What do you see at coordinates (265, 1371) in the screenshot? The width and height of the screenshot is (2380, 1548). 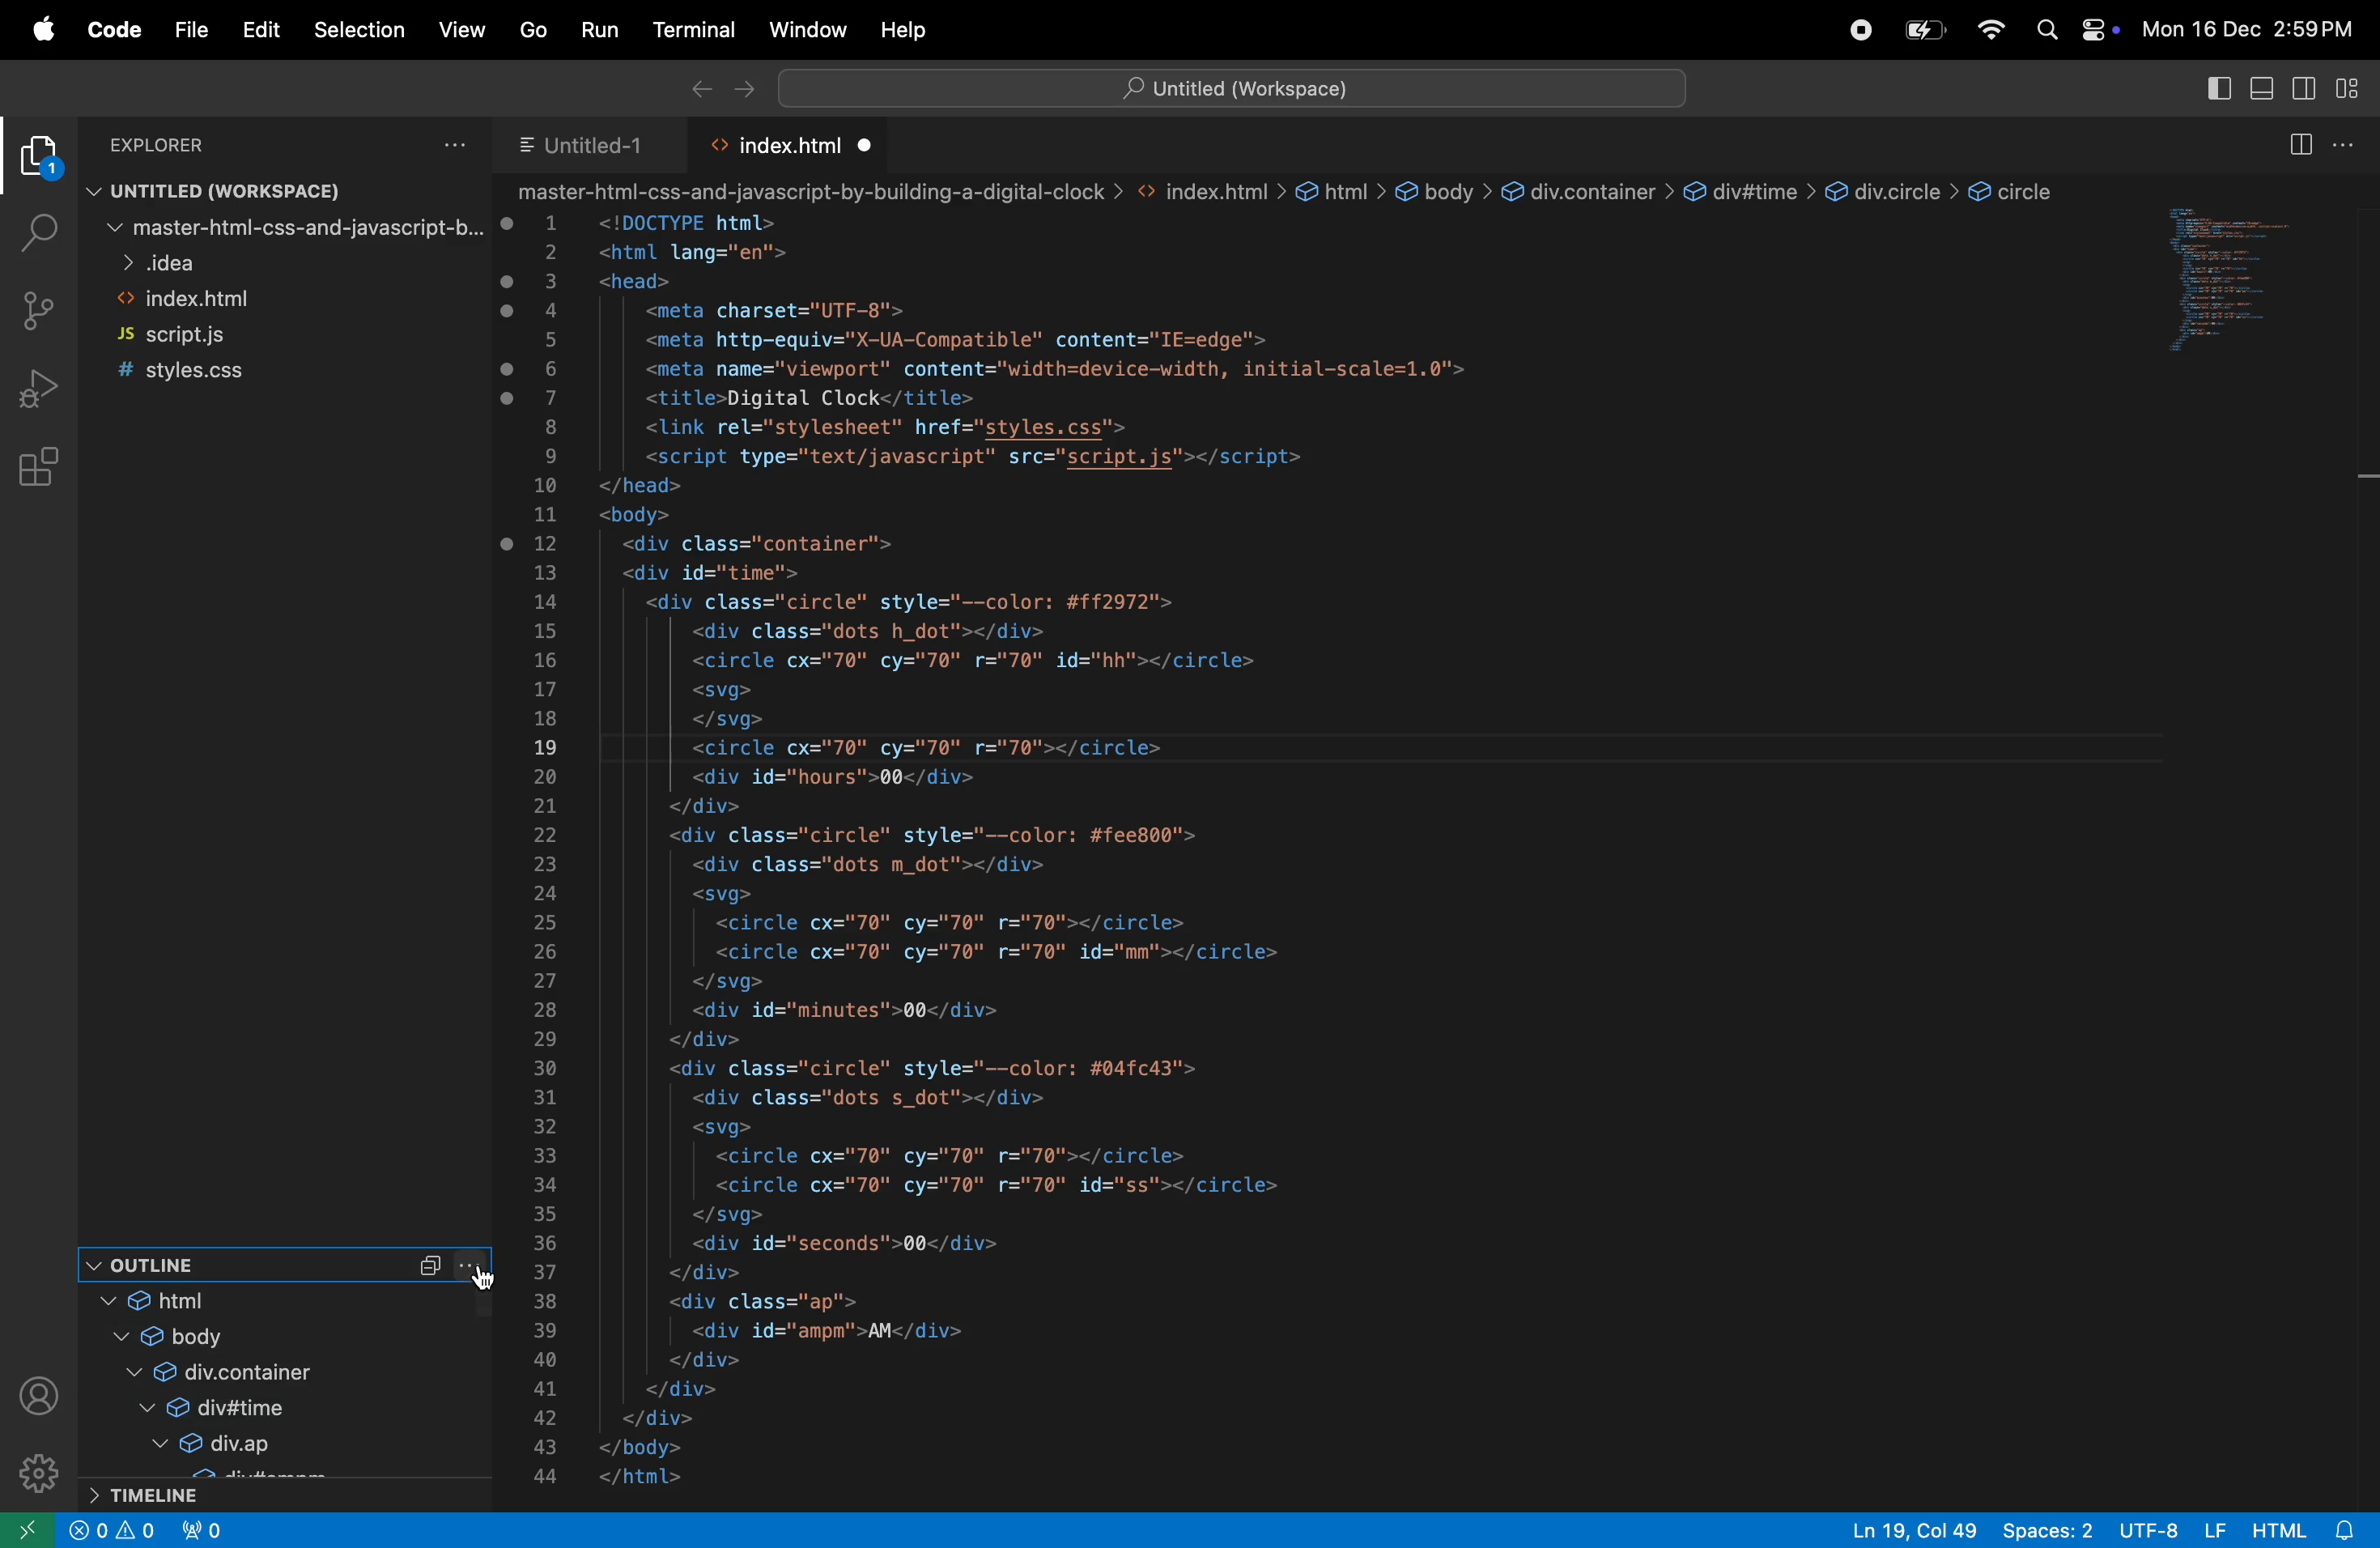 I see `div cointainer` at bounding box center [265, 1371].